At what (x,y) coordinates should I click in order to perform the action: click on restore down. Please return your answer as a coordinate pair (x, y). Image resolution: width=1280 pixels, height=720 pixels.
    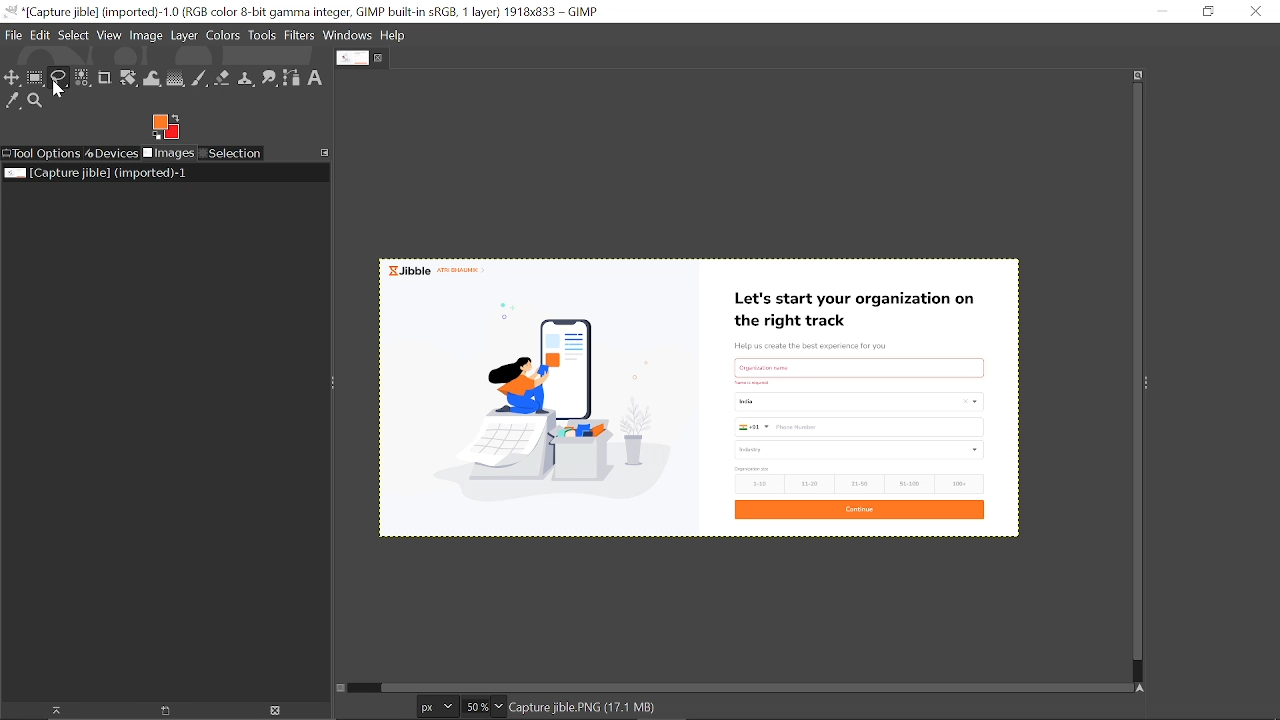
    Looking at the image, I should click on (1207, 11).